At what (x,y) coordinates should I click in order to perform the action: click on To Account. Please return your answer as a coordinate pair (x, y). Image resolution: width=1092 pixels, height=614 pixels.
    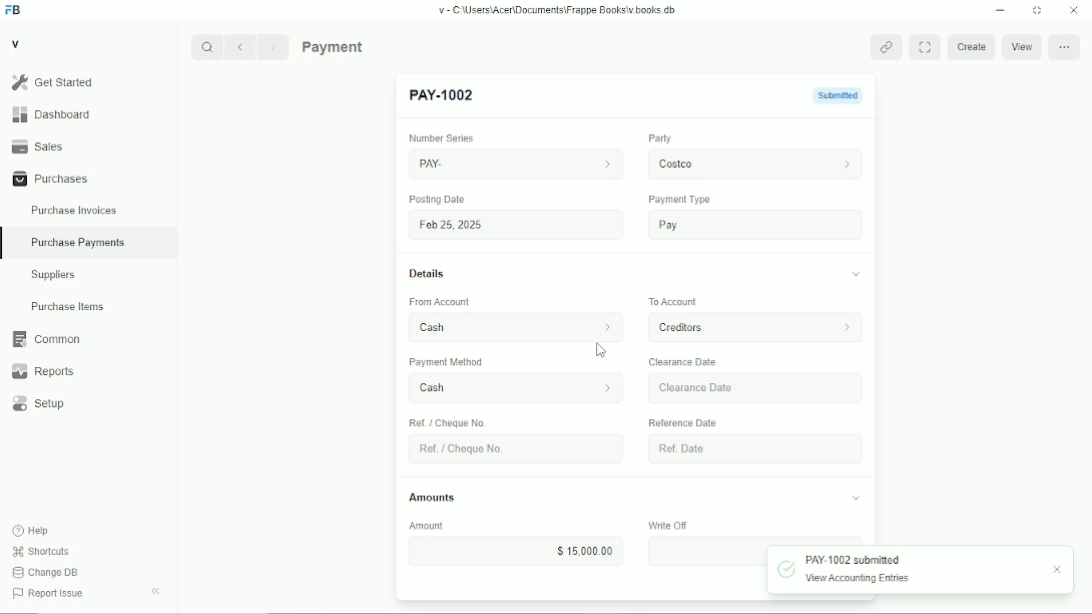
    Looking at the image, I should click on (667, 300).